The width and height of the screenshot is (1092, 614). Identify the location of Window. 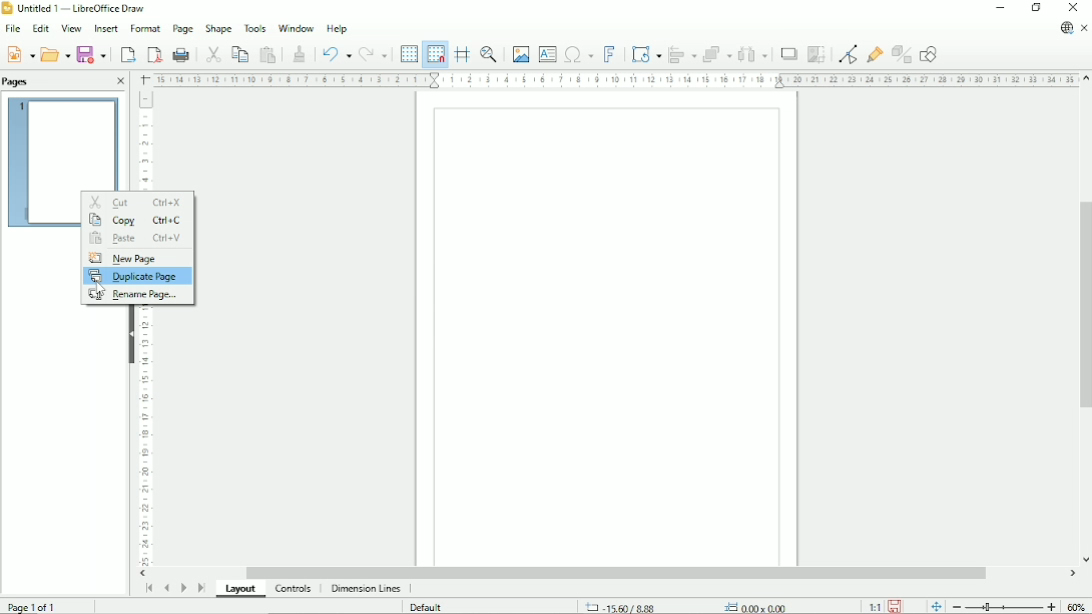
(296, 26).